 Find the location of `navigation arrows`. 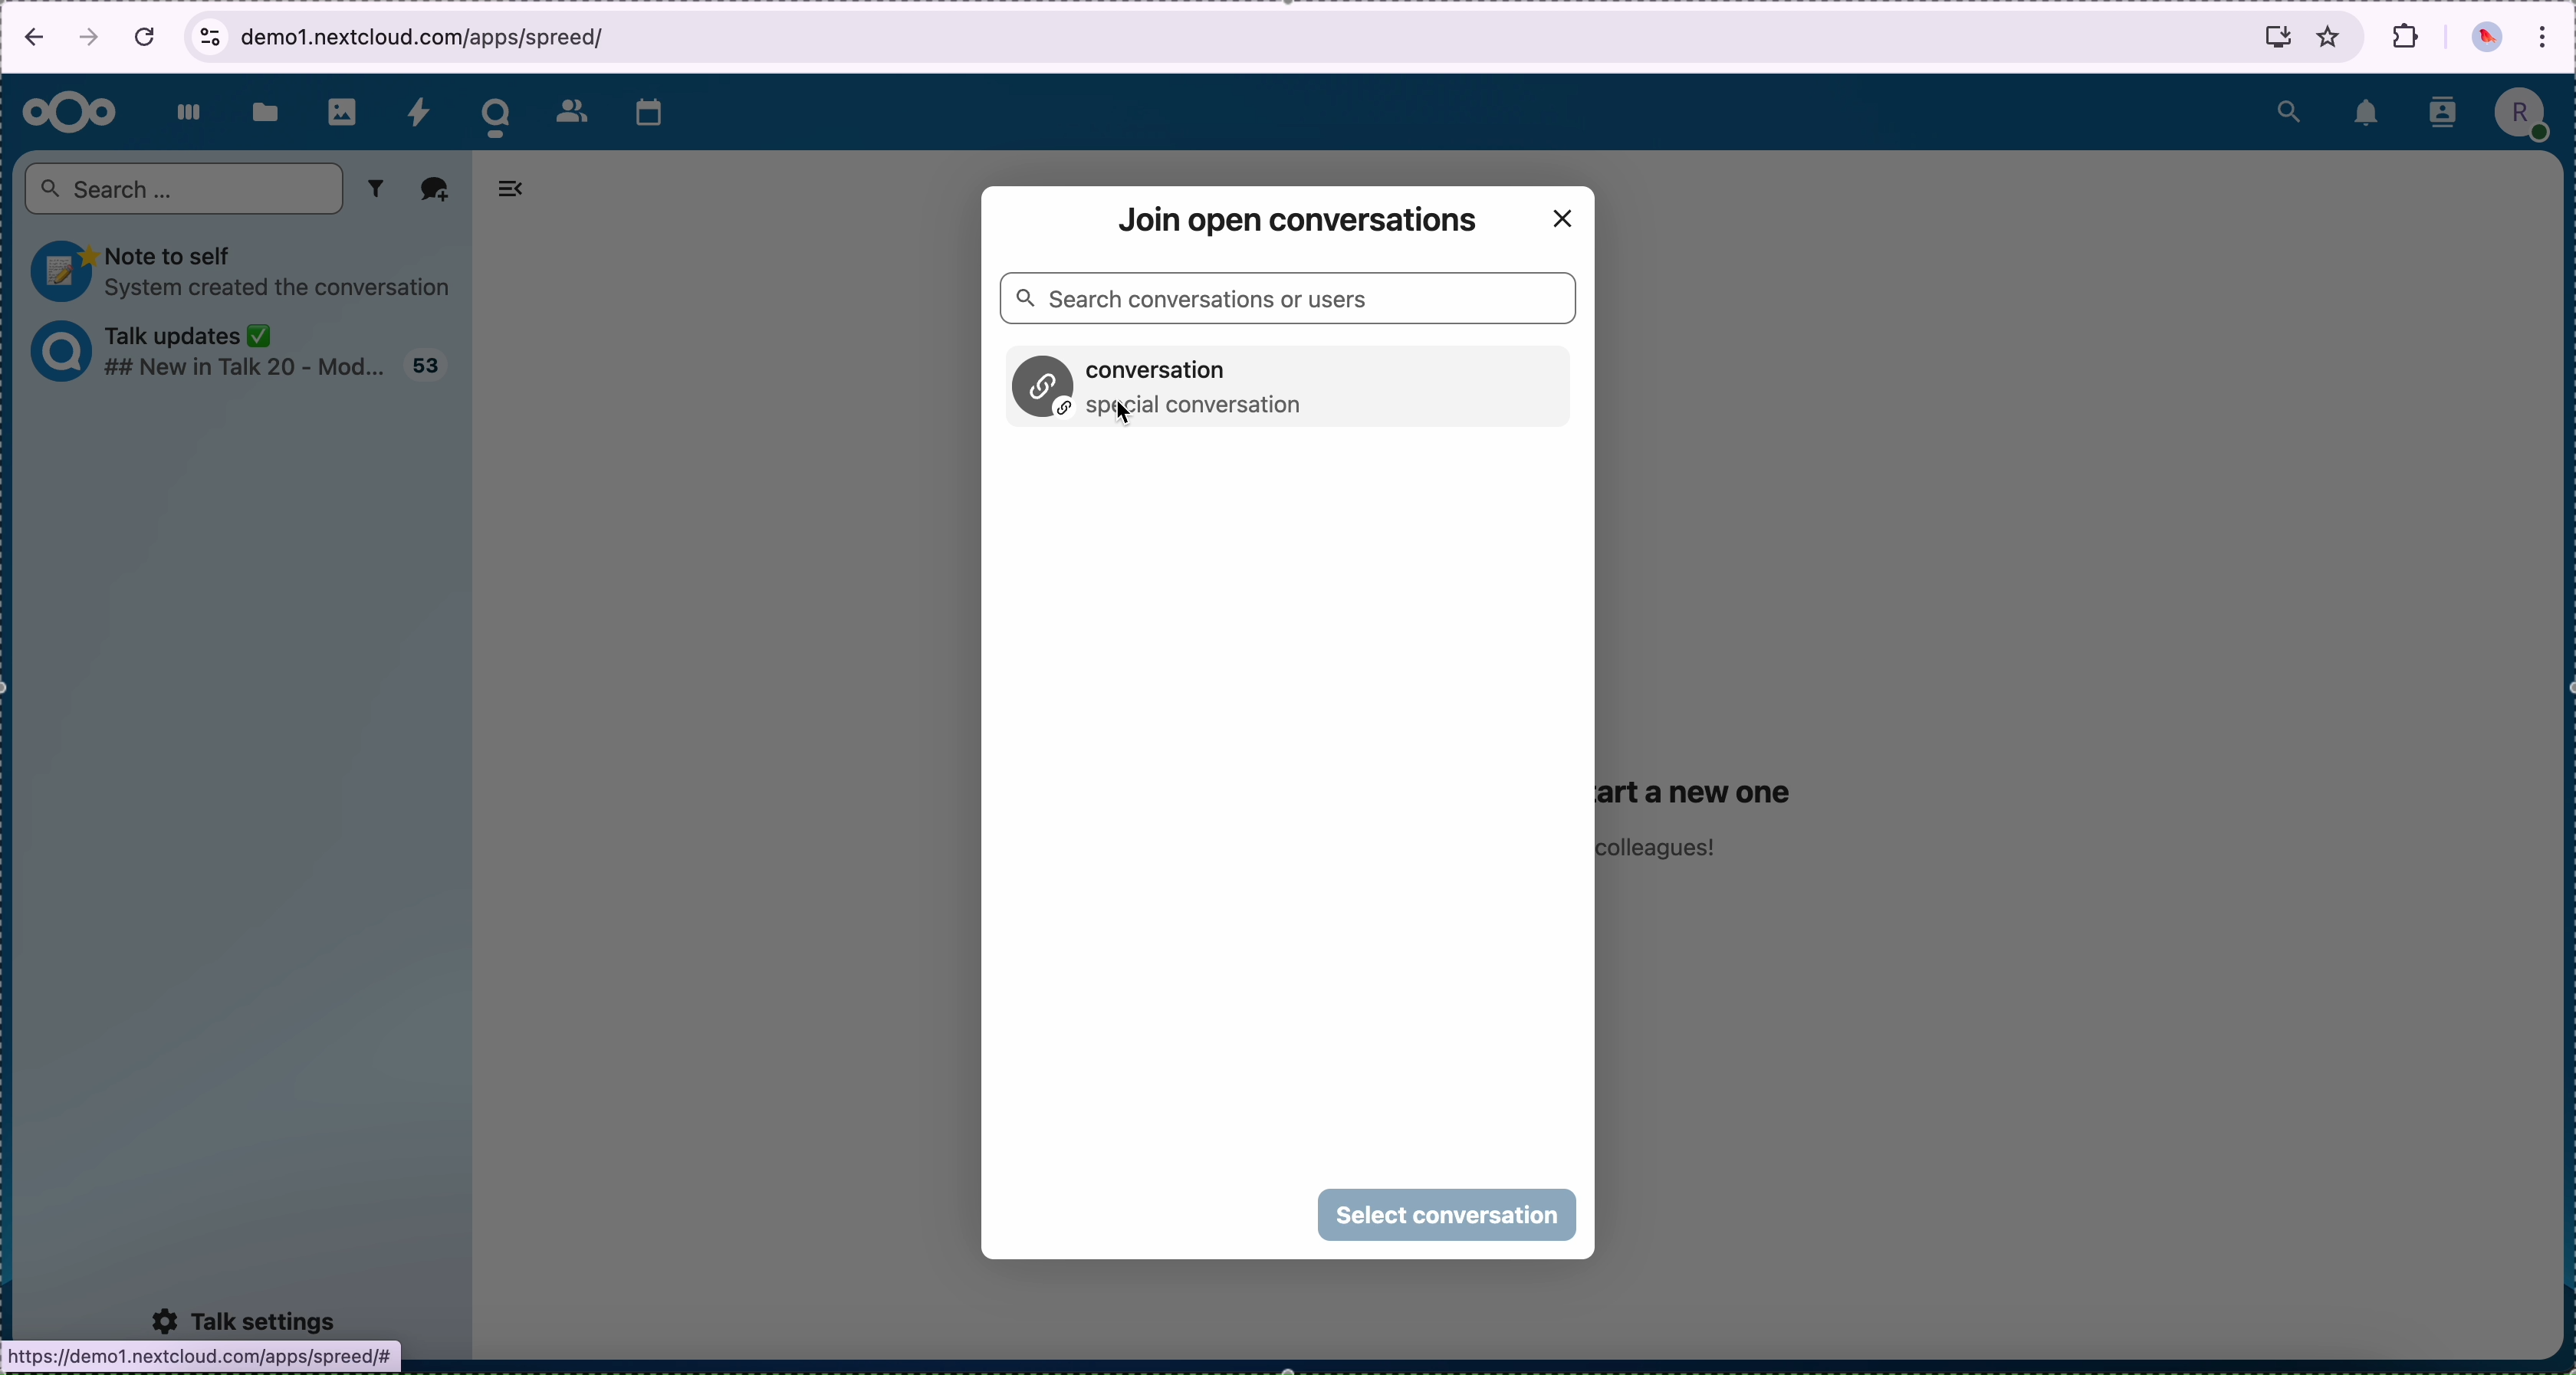

navigation arrows is located at coordinates (56, 35).